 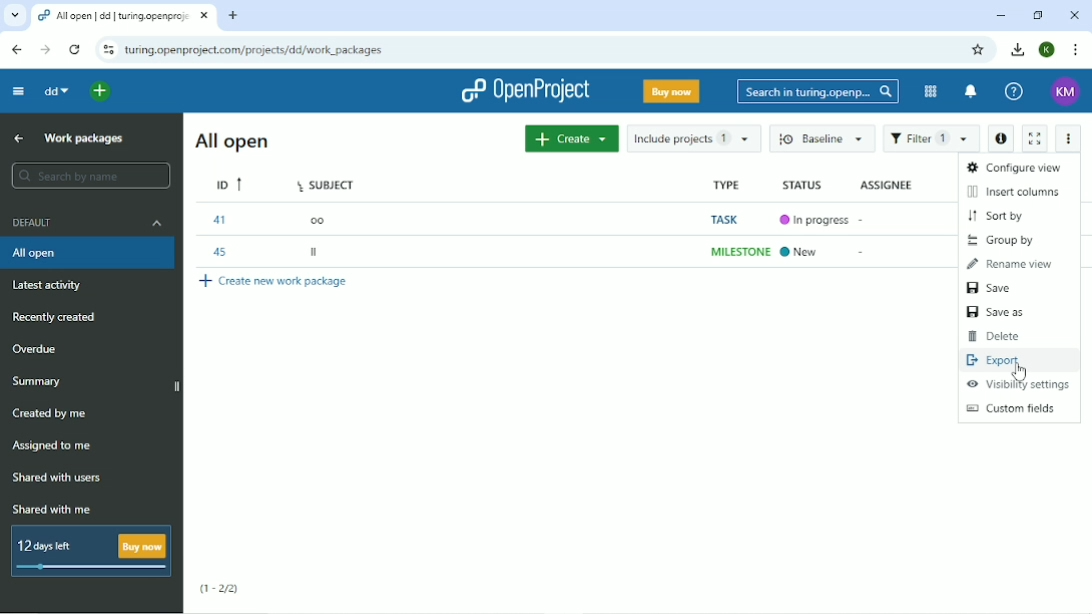 What do you see at coordinates (721, 219) in the screenshot?
I see `Task` at bounding box center [721, 219].